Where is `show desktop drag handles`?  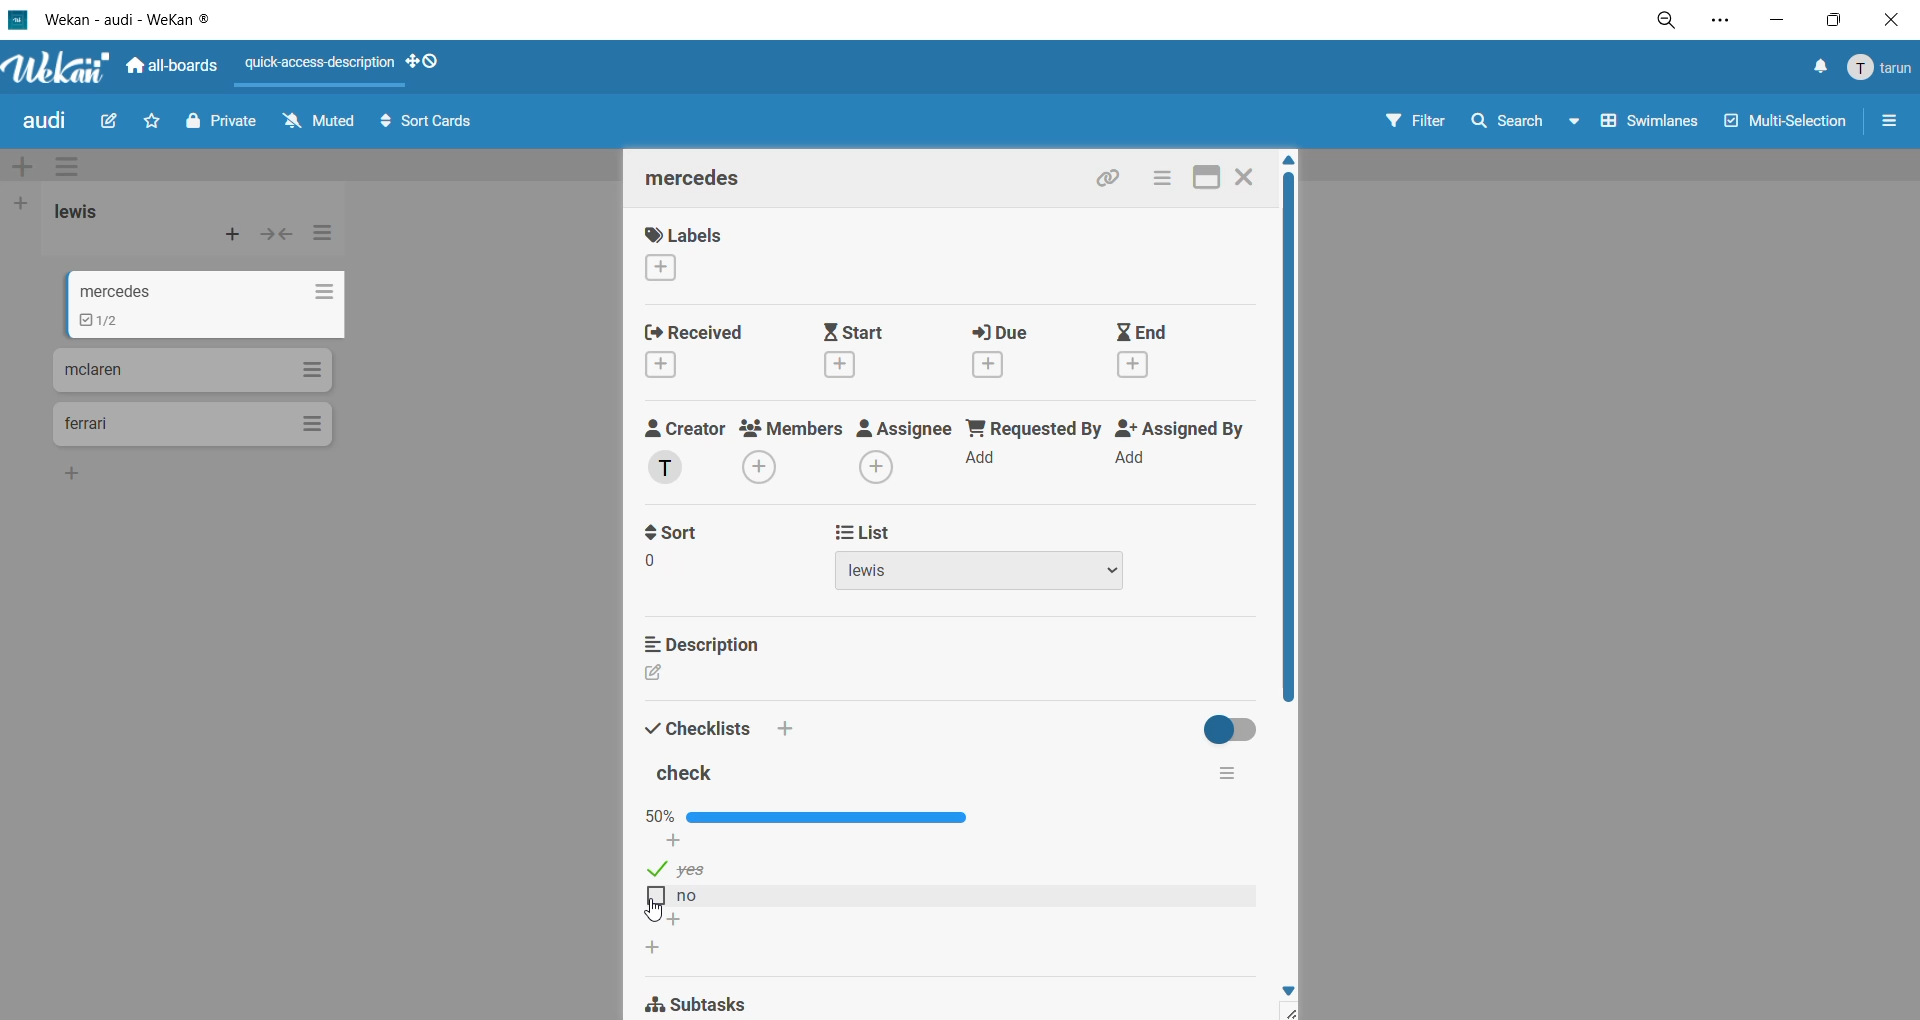
show desktop drag handles is located at coordinates (431, 63).